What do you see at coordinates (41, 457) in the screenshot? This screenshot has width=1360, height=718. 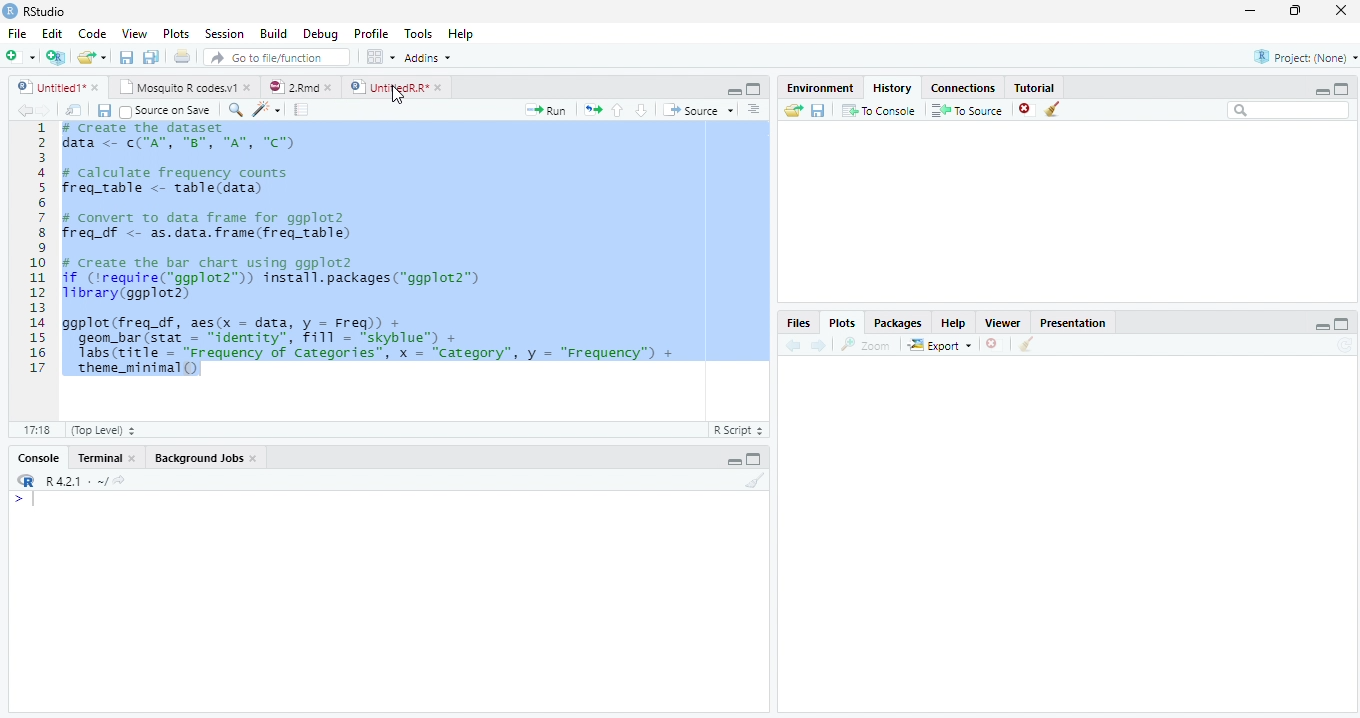 I see `Console` at bounding box center [41, 457].